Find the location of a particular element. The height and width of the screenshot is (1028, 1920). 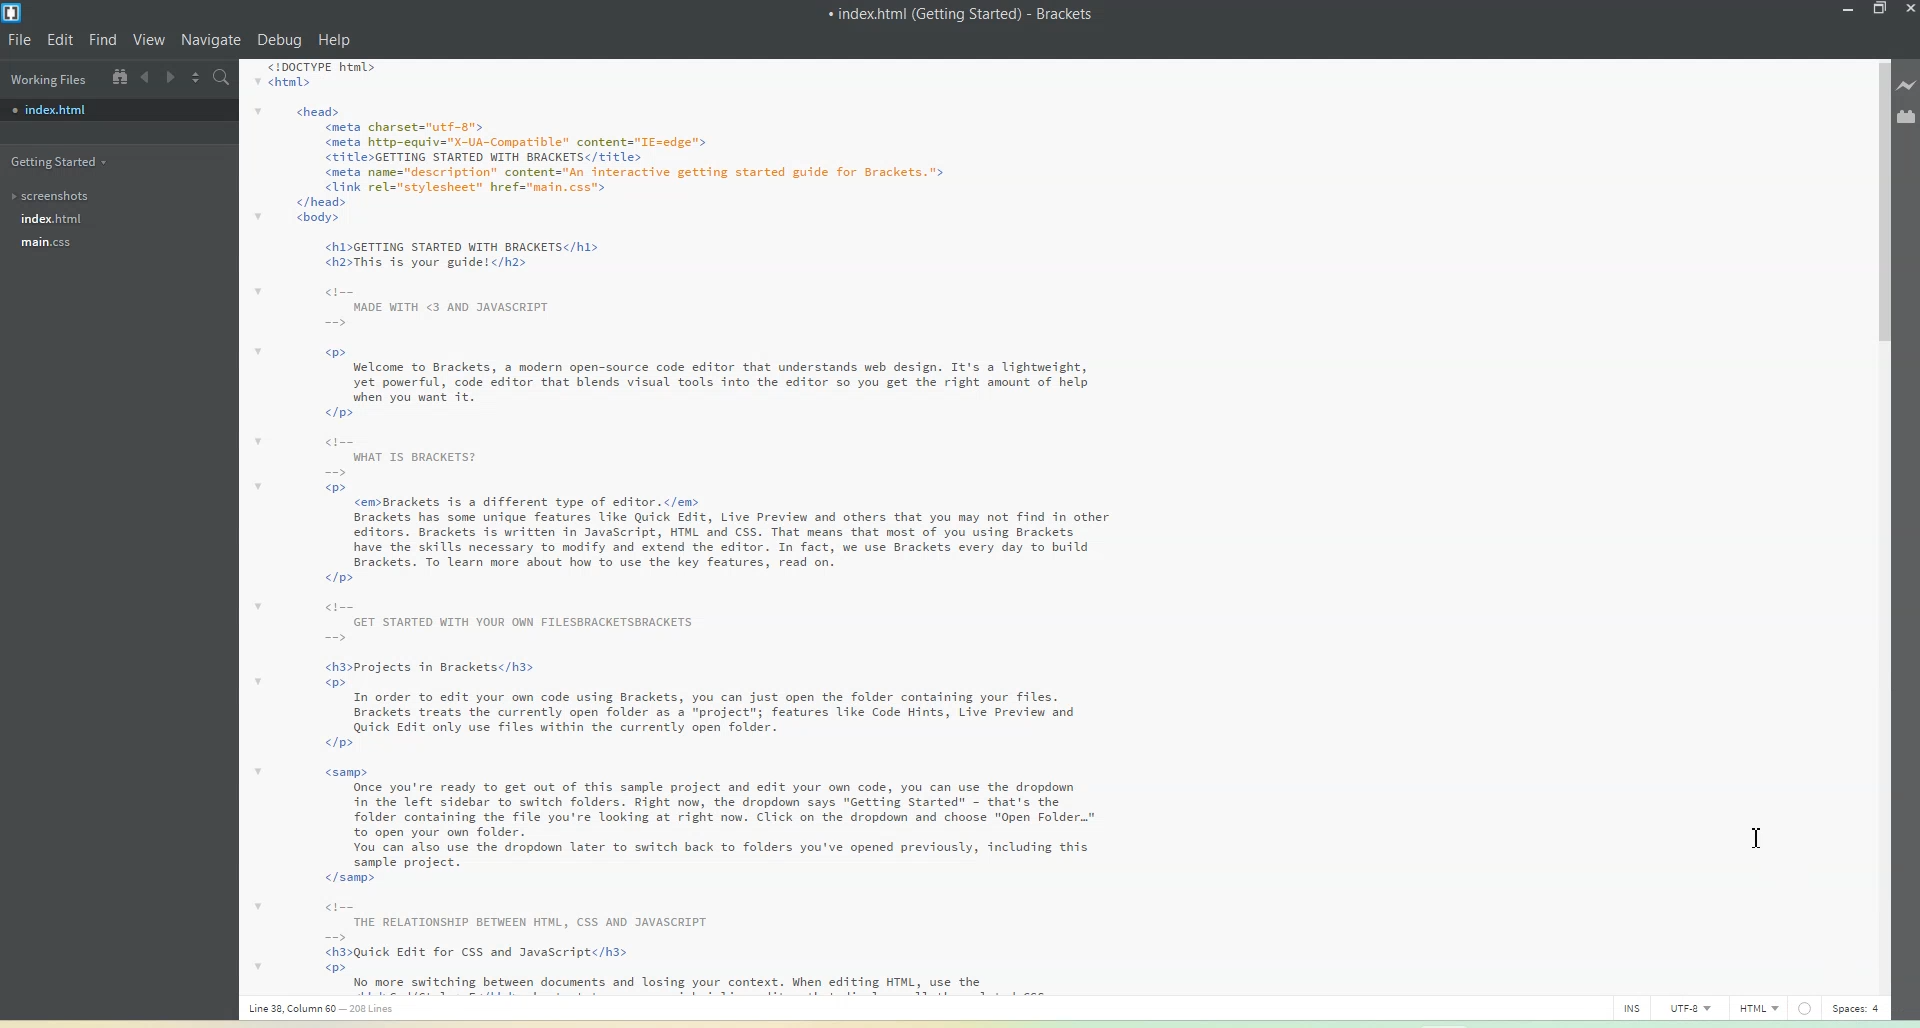

Spaces: 4 is located at coordinates (1857, 1008).